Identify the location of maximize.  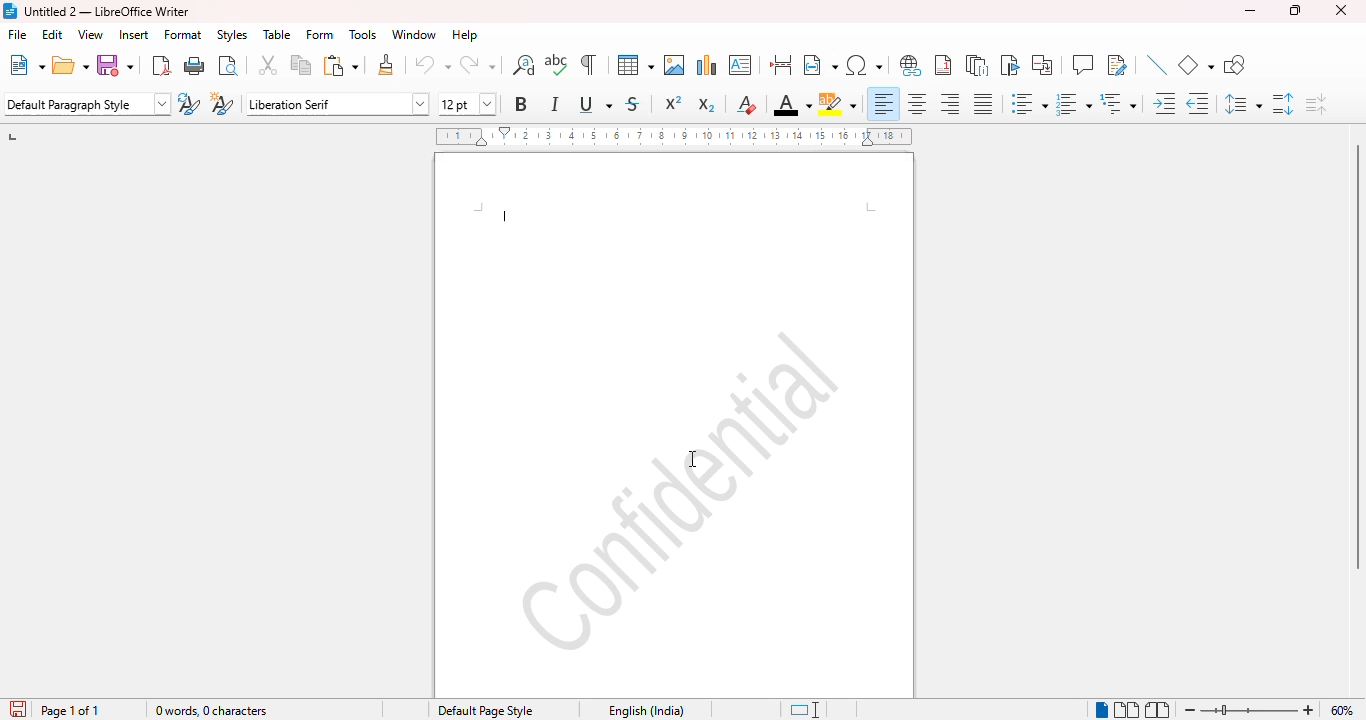
(1296, 10).